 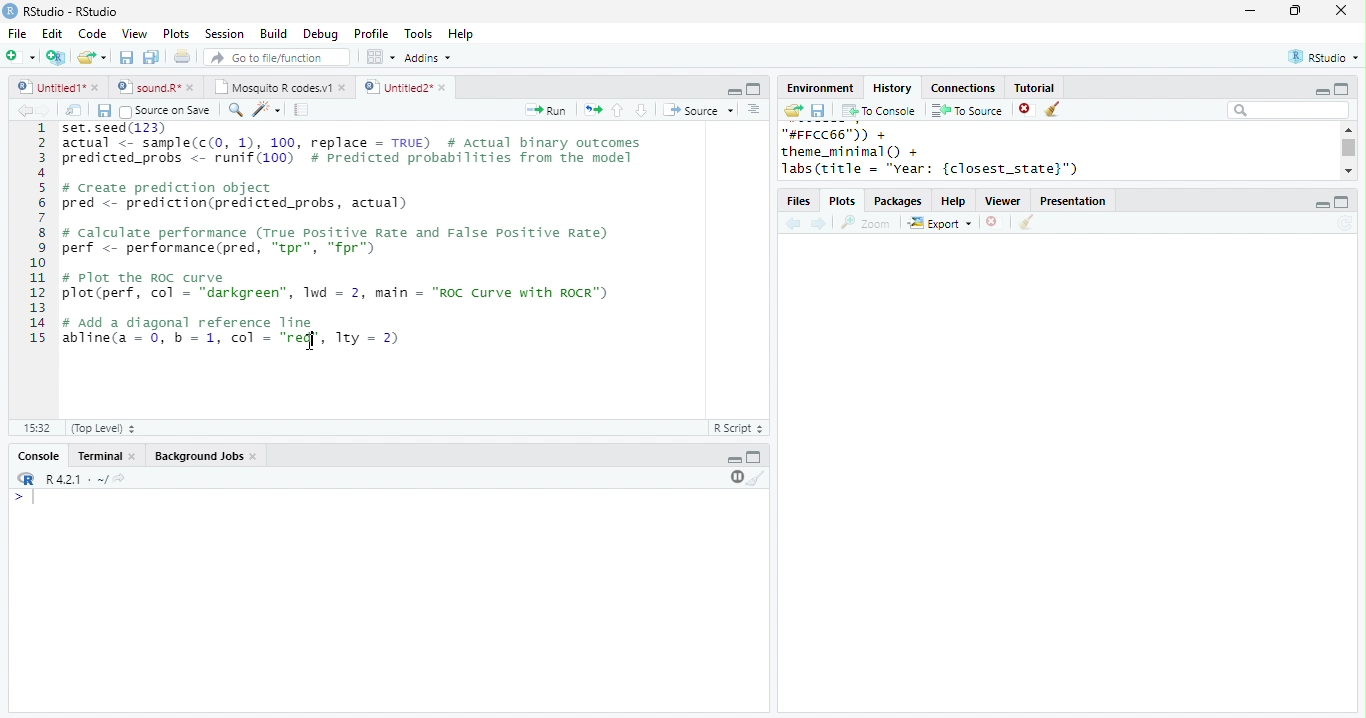 What do you see at coordinates (800, 202) in the screenshot?
I see `files` at bounding box center [800, 202].